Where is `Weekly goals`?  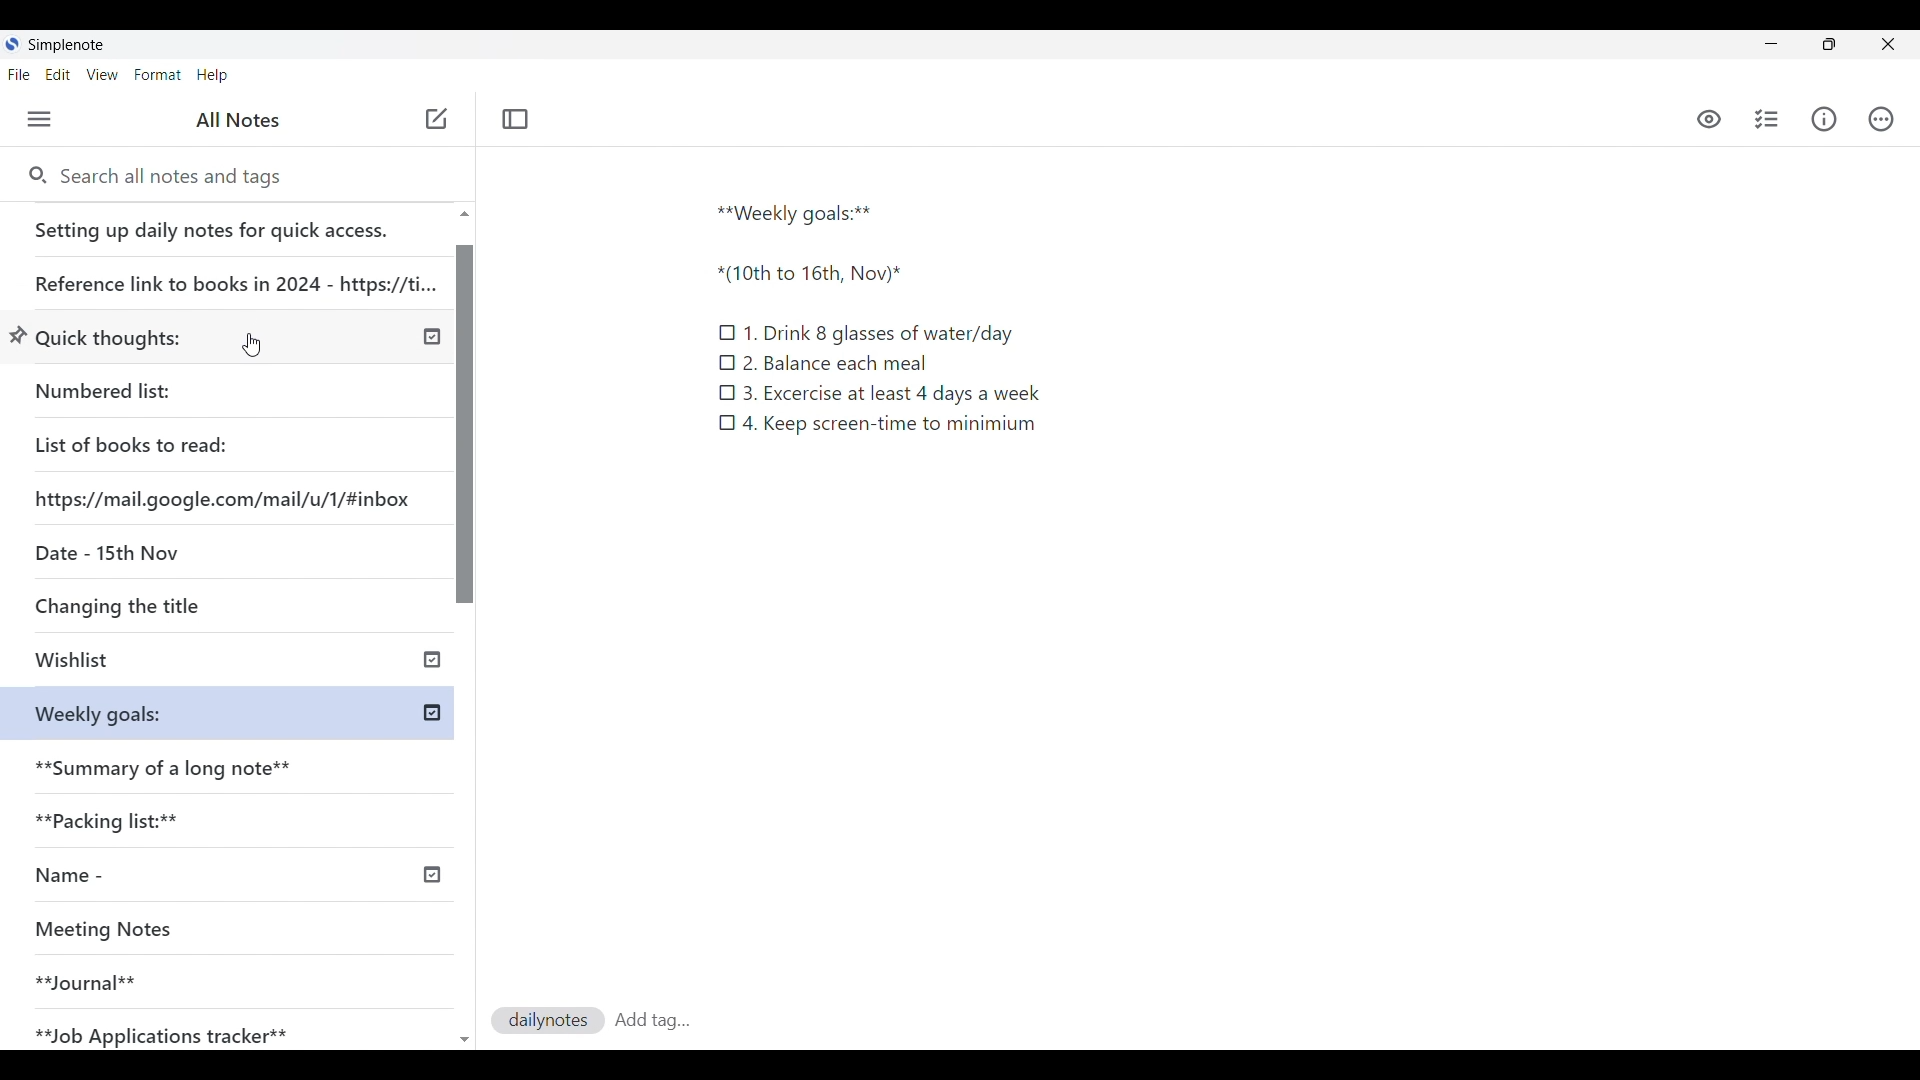
Weekly goals is located at coordinates (98, 712).